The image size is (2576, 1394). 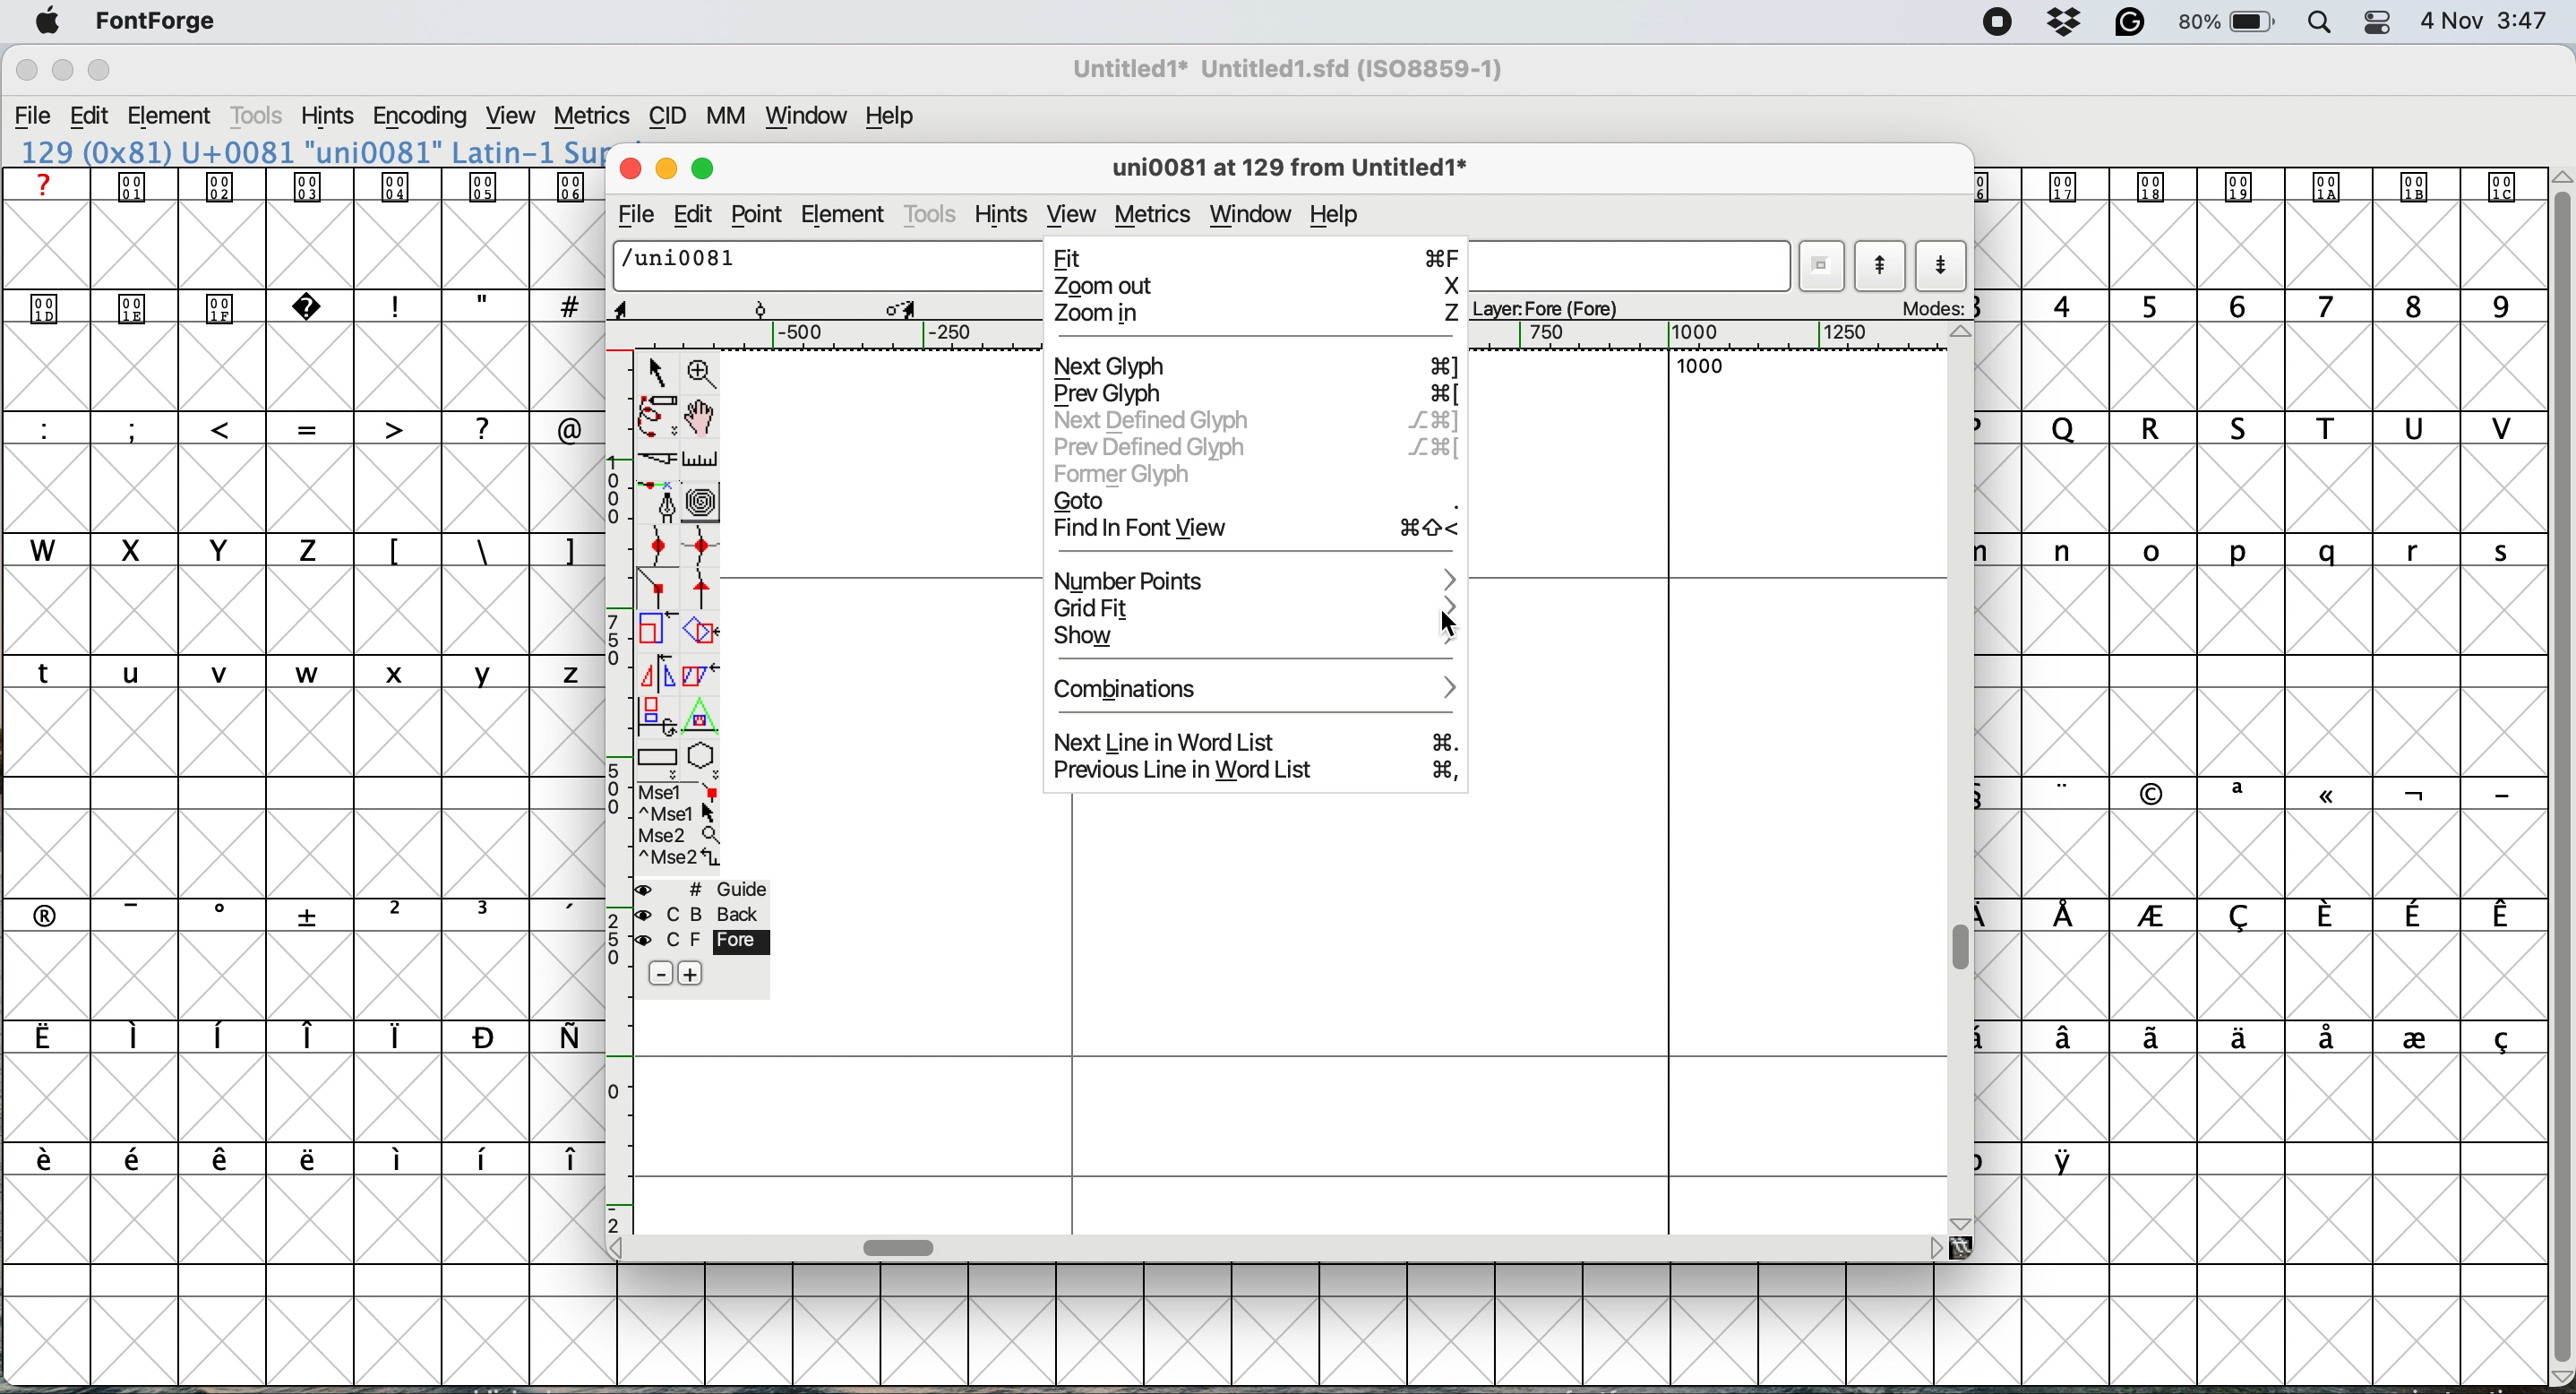 I want to click on previous line in word list, so click(x=1259, y=770).